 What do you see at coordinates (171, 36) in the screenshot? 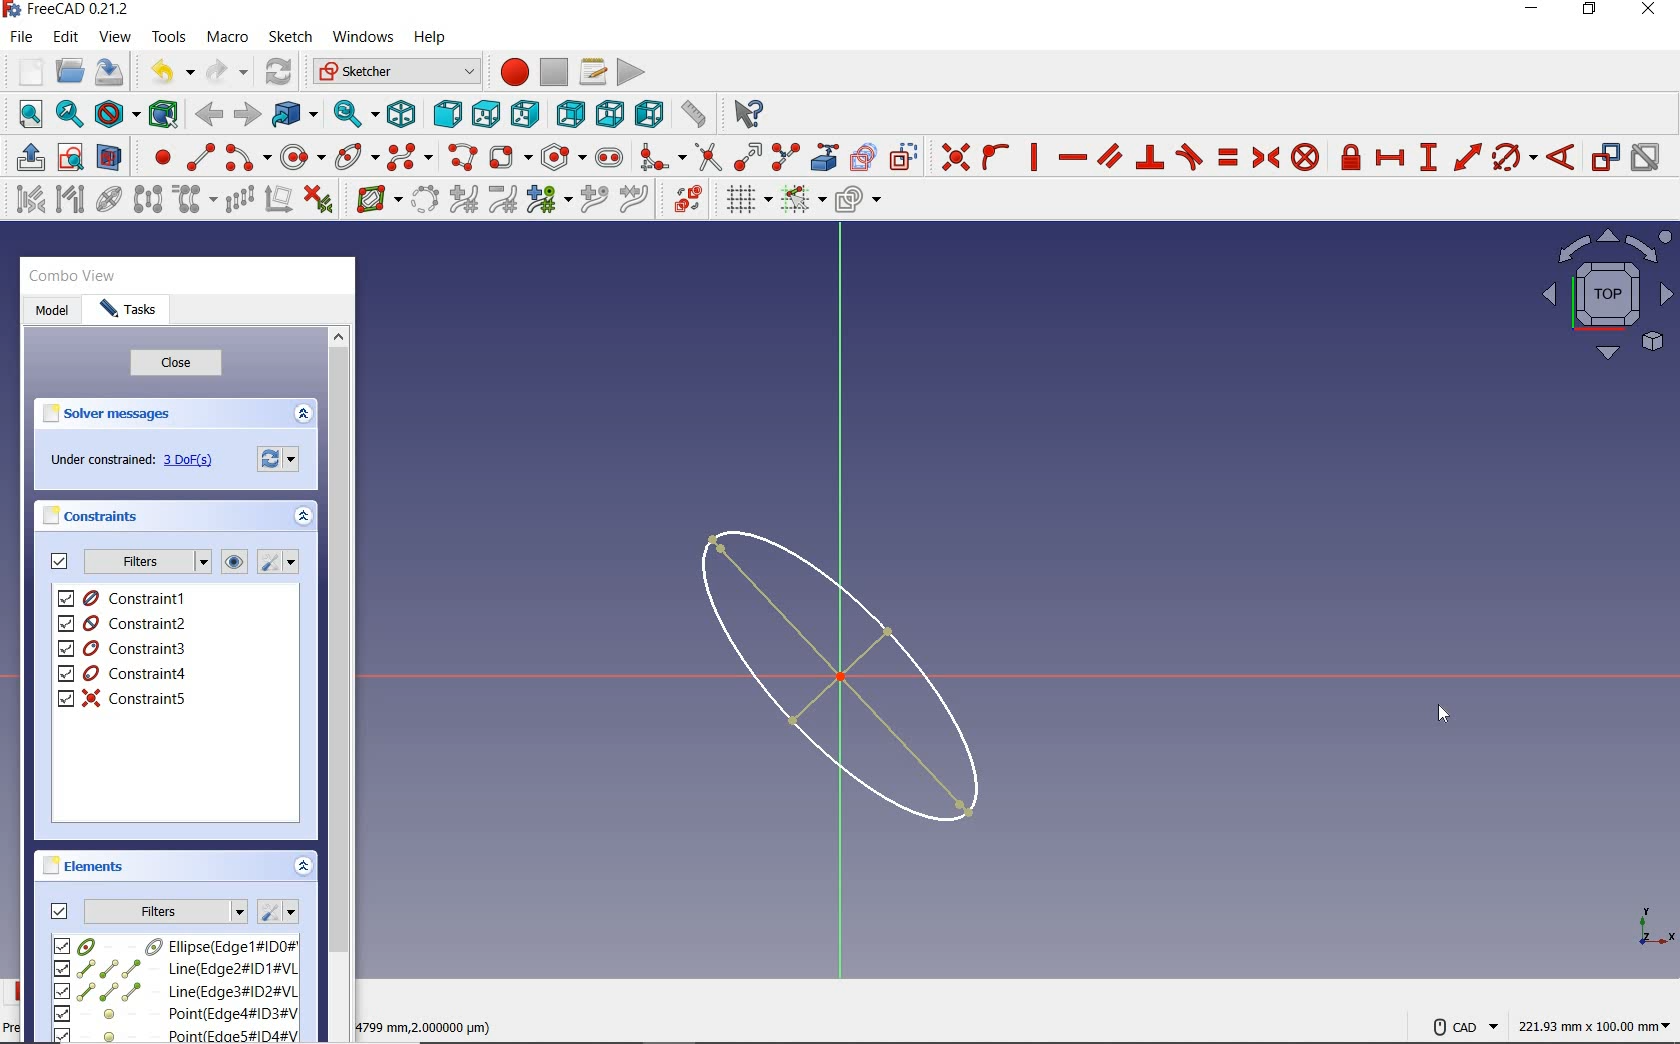
I see `tools` at bounding box center [171, 36].